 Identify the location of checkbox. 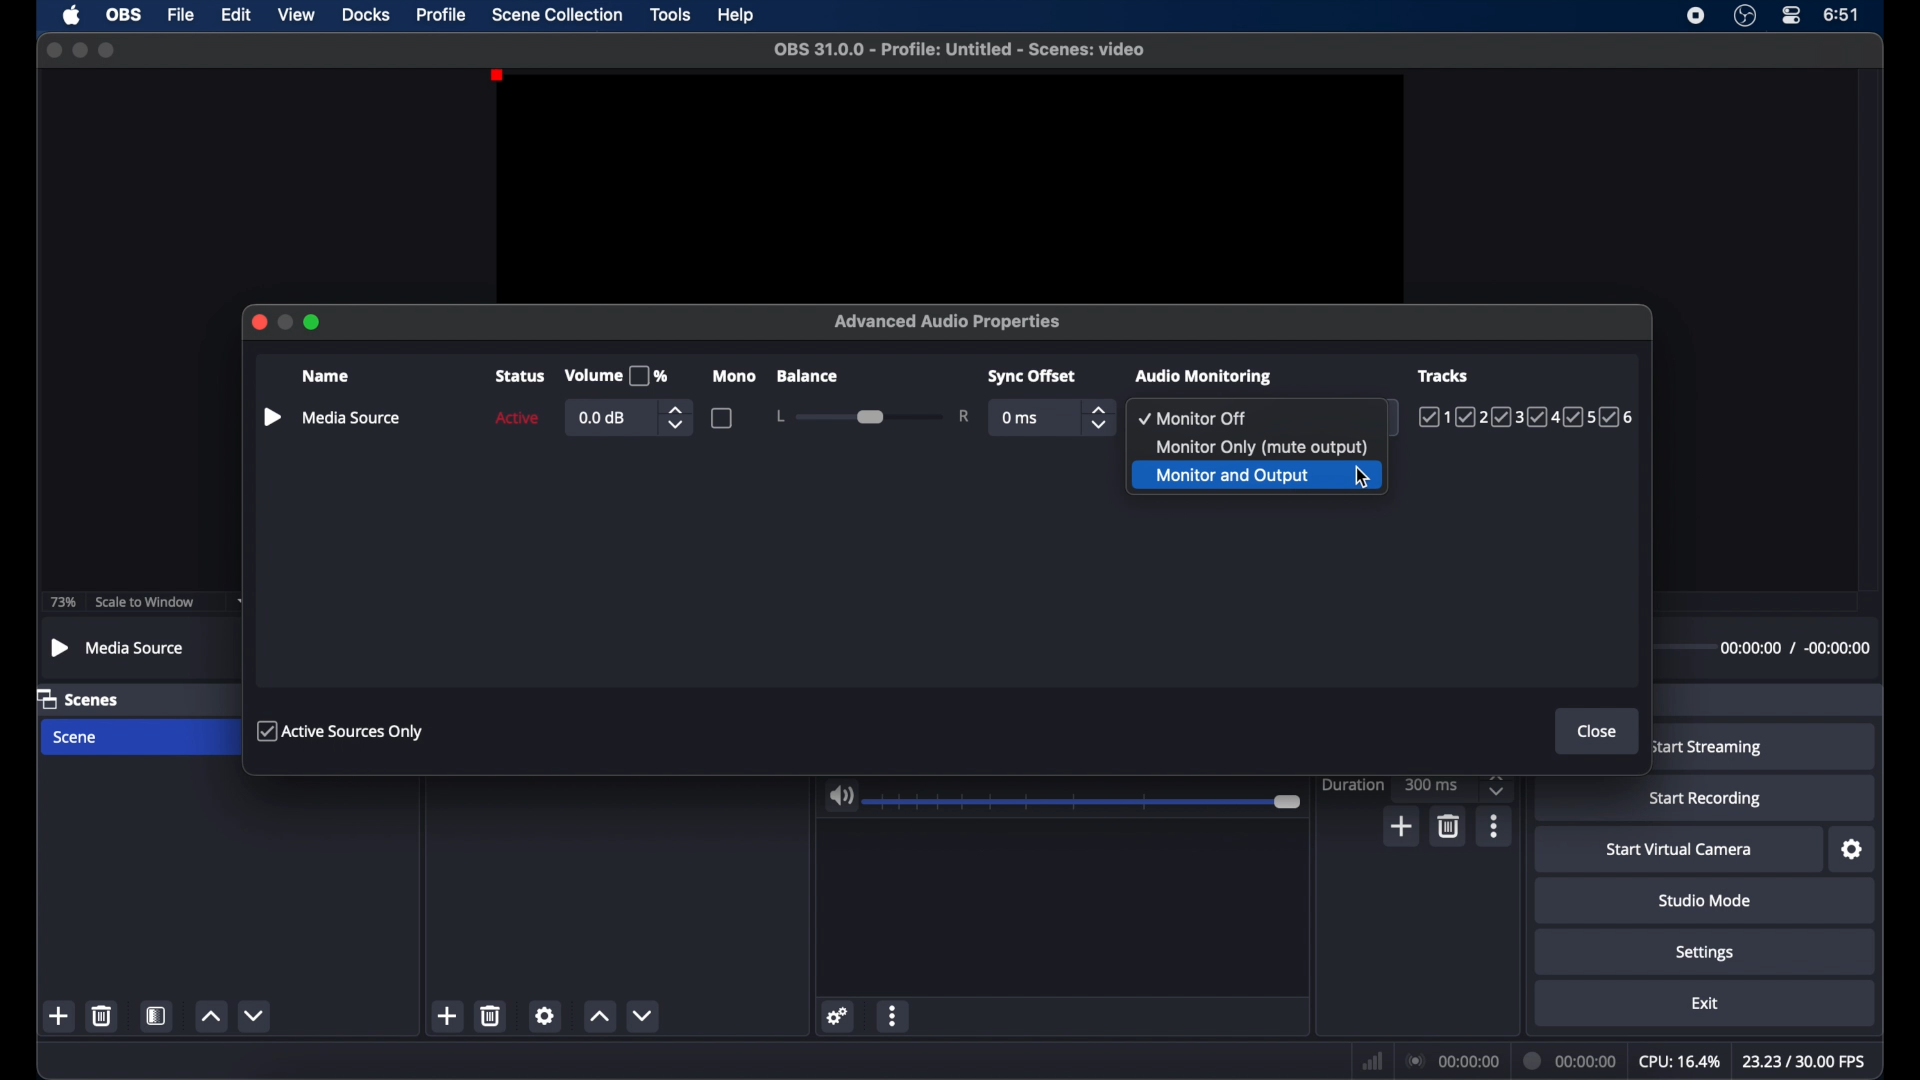
(722, 418).